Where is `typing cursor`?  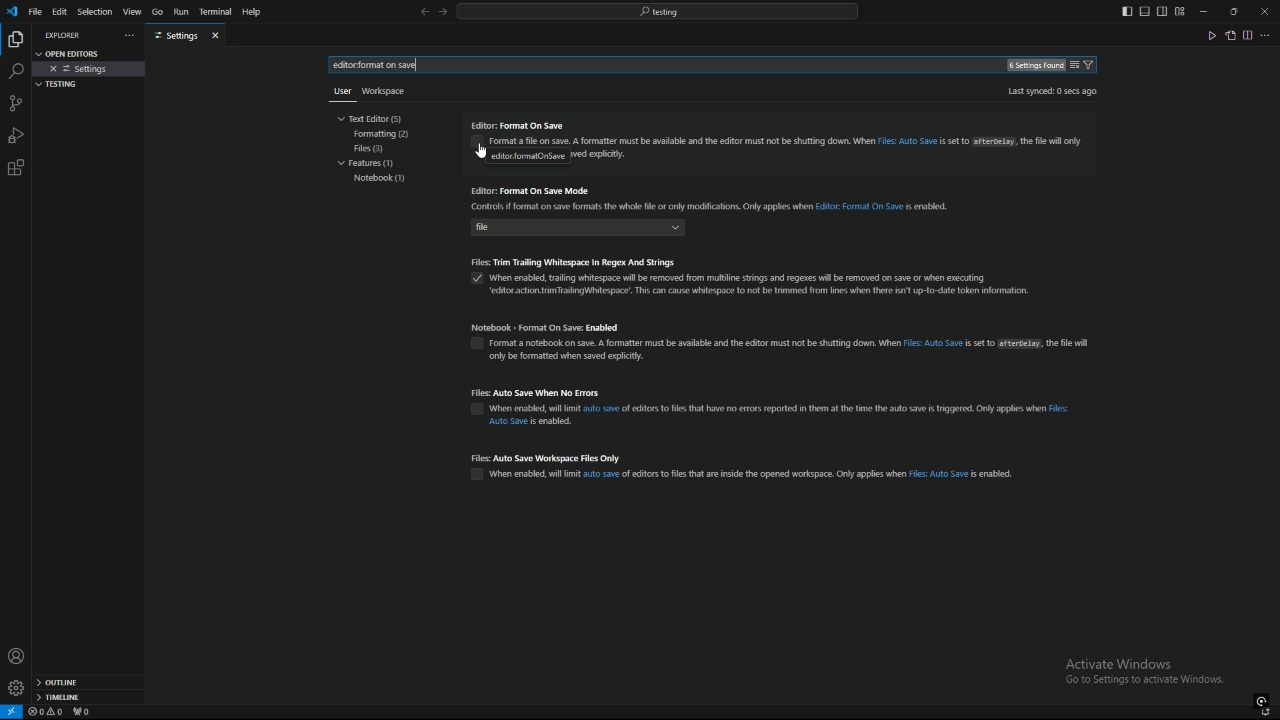 typing cursor is located at coordinates (416, 66).